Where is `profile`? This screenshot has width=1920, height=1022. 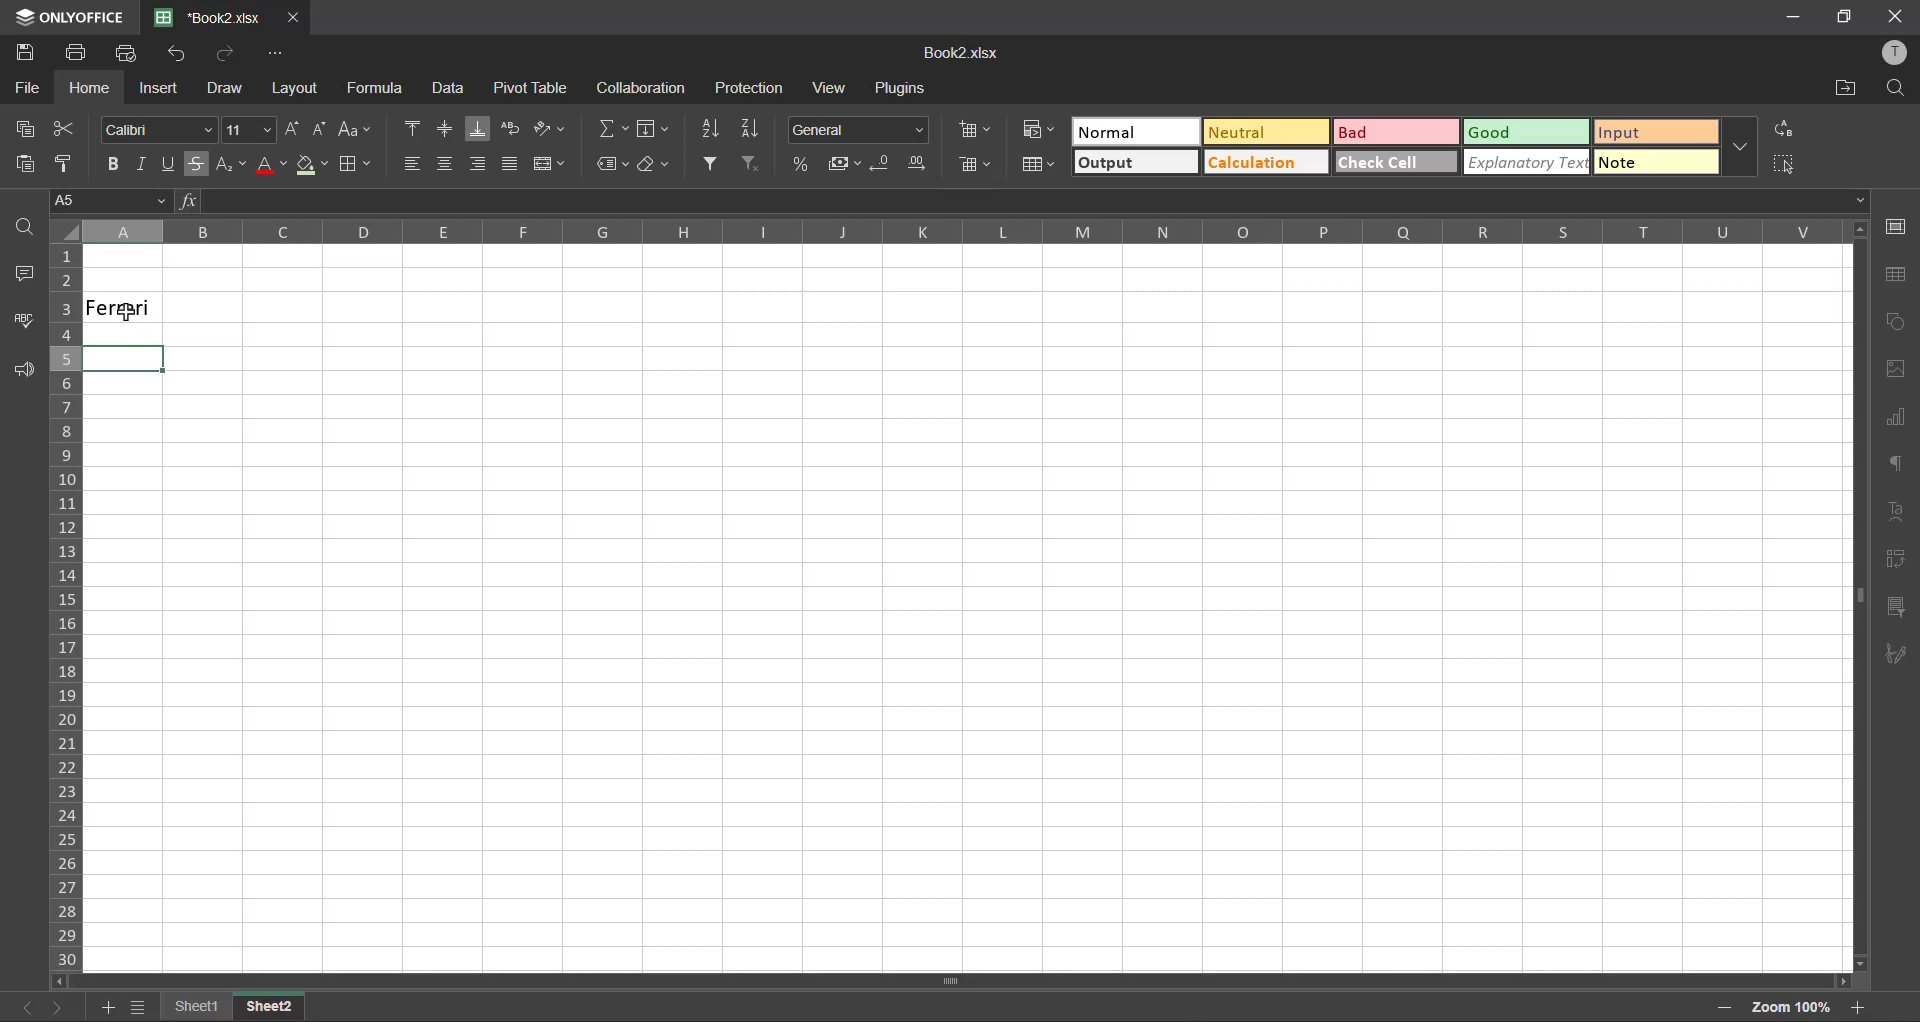
profile is located at coordinates (1898, 51).